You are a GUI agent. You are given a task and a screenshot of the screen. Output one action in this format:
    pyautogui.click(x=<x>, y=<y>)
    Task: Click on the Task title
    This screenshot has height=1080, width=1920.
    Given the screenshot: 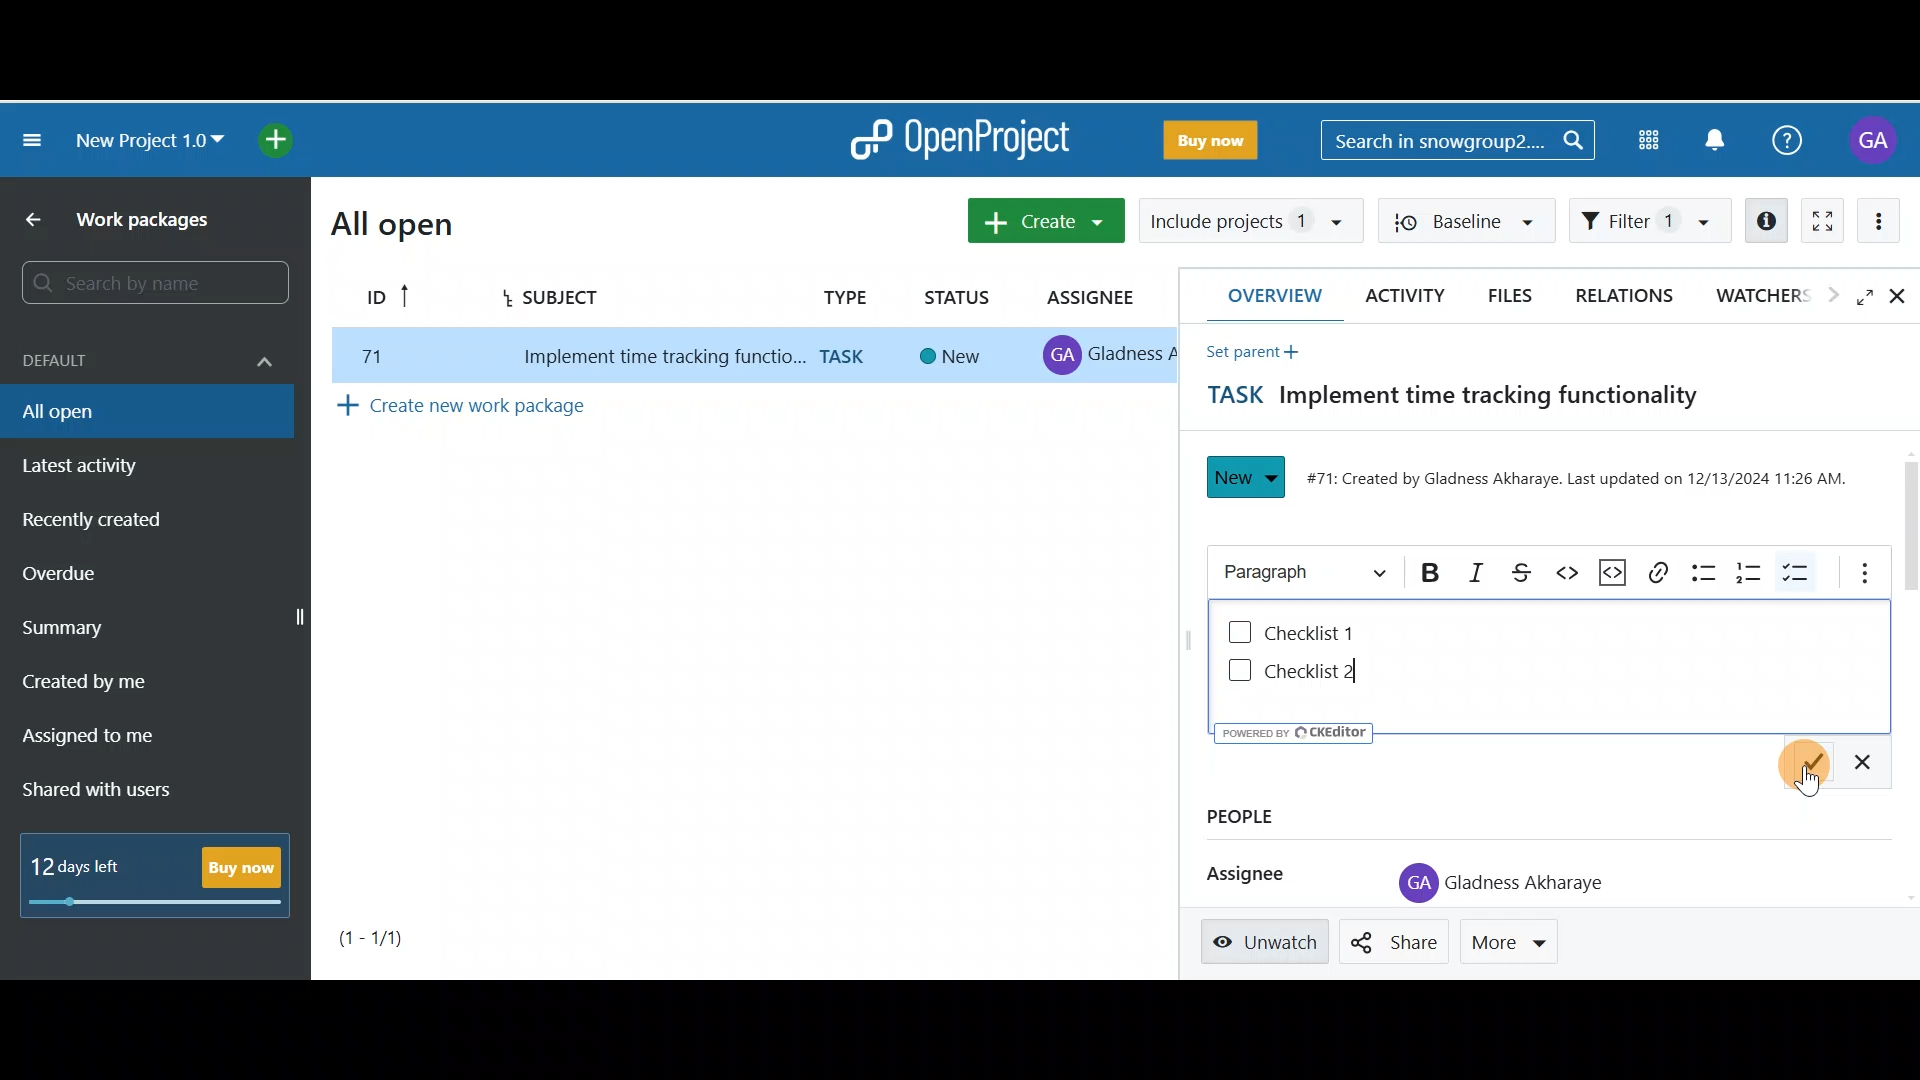 What is the action you would take?
    pyautogui.click(x=1439, y=400)
    